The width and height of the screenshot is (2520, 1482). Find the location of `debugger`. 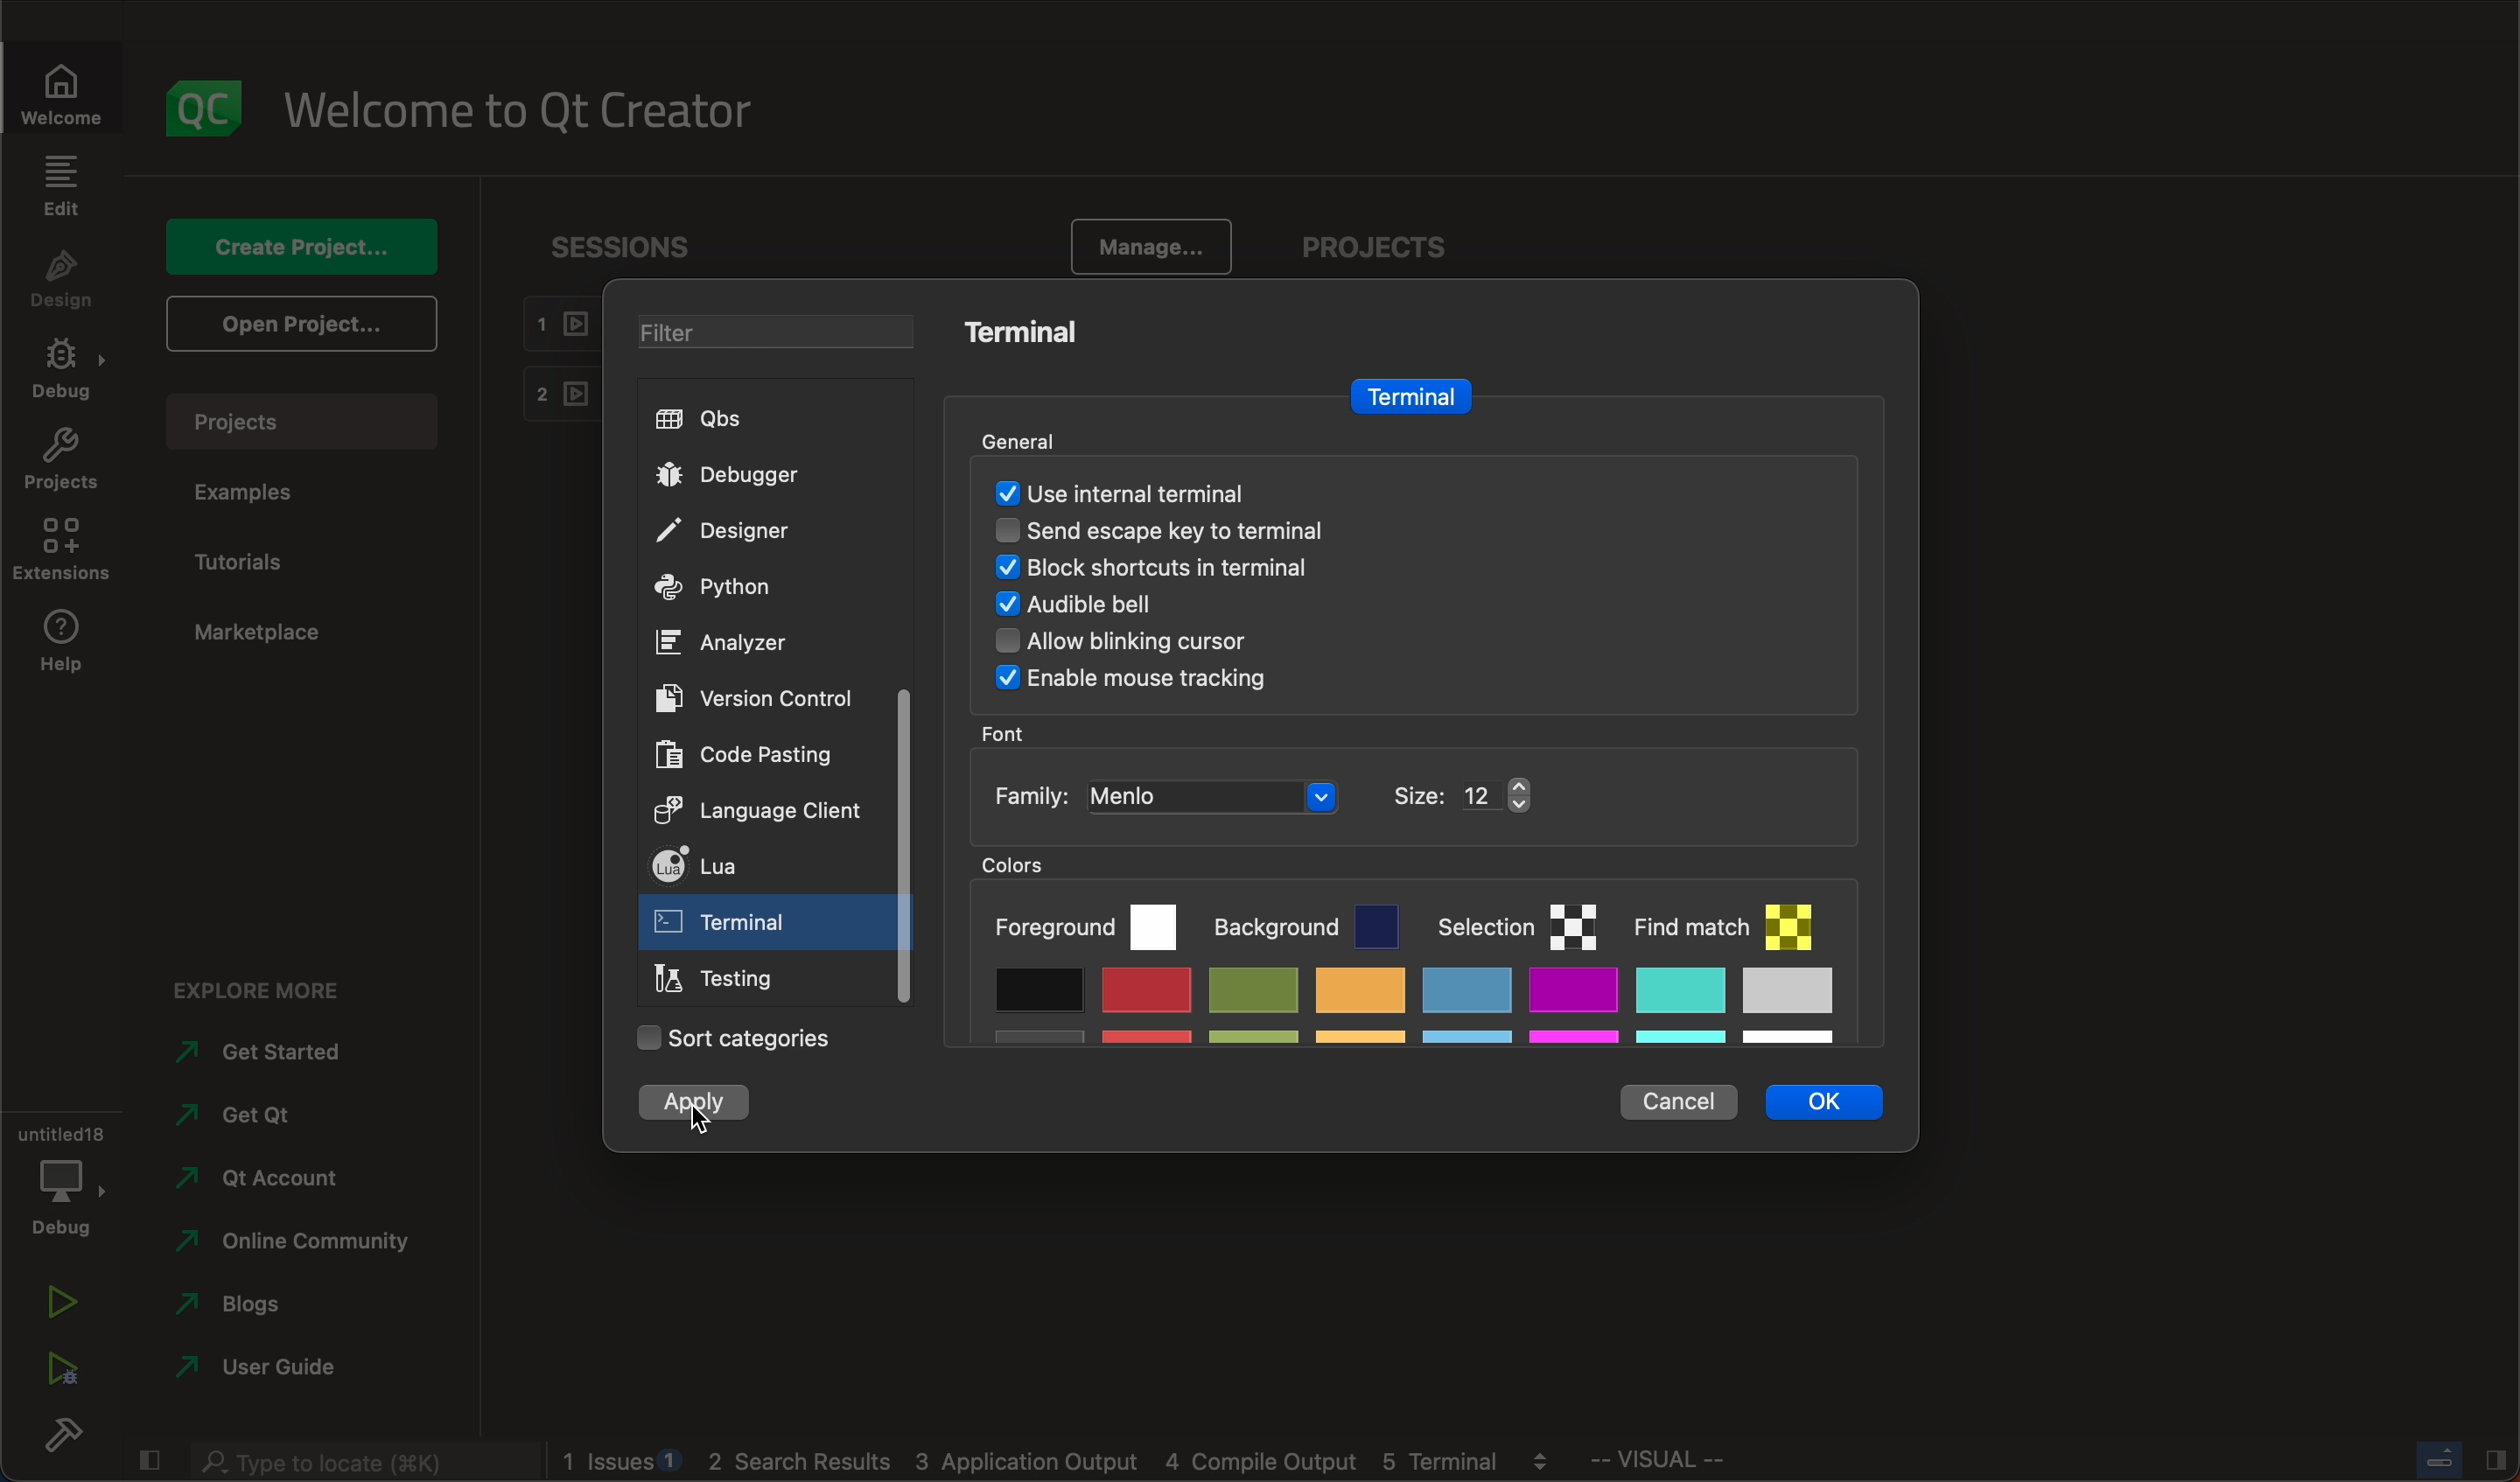

debugger is located at coordinates (747, 475).